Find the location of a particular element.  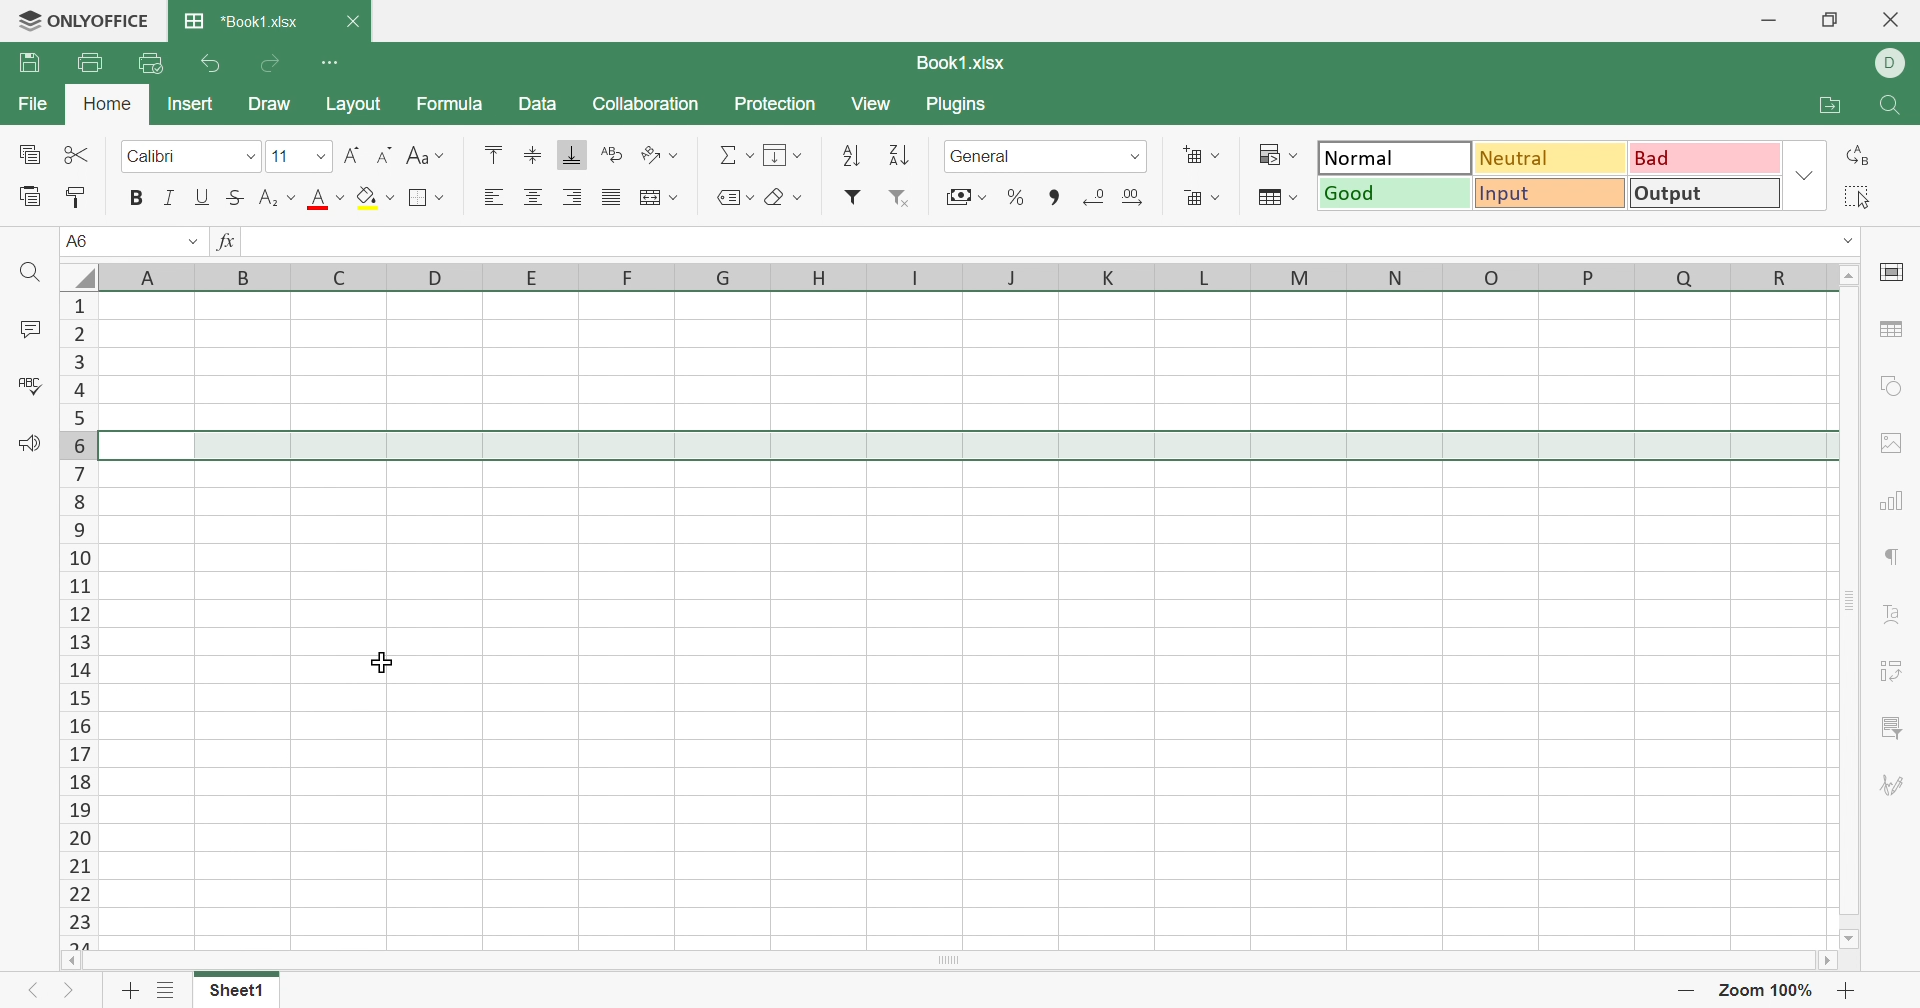

Next is located at coordinates (68, 994).